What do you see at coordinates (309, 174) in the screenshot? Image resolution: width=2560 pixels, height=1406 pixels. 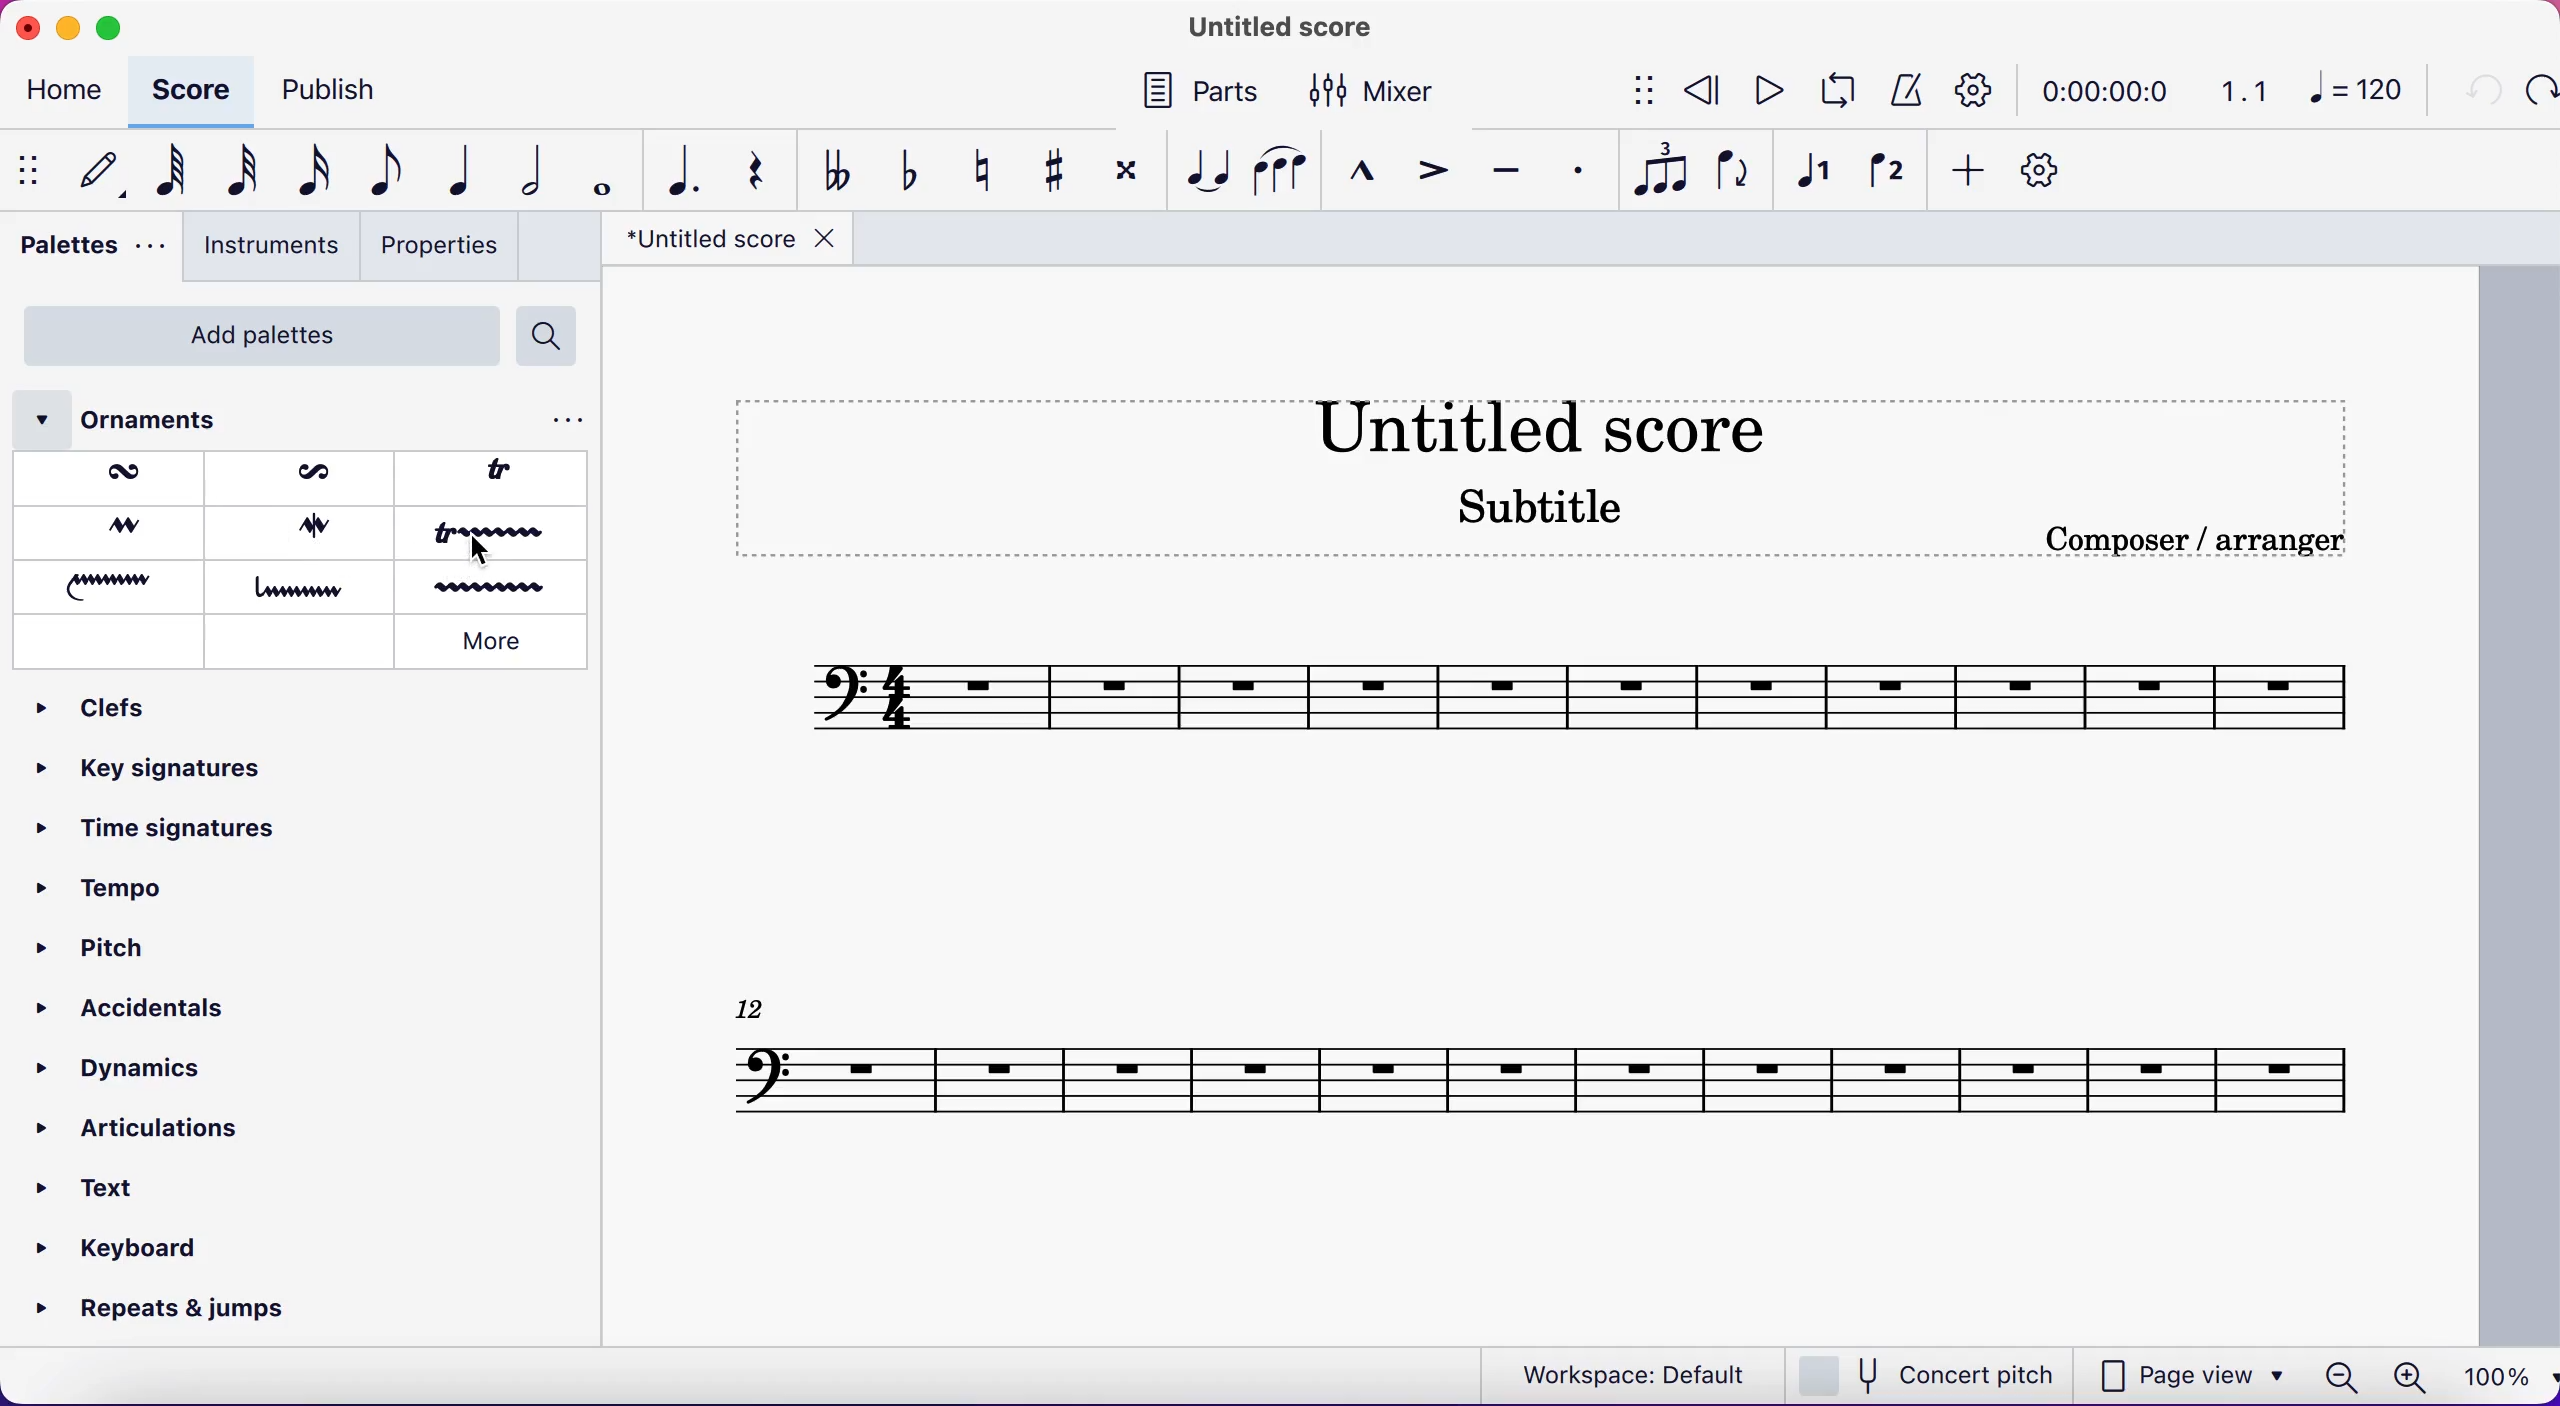 I see `16th note` at bounding box center [309, 174].